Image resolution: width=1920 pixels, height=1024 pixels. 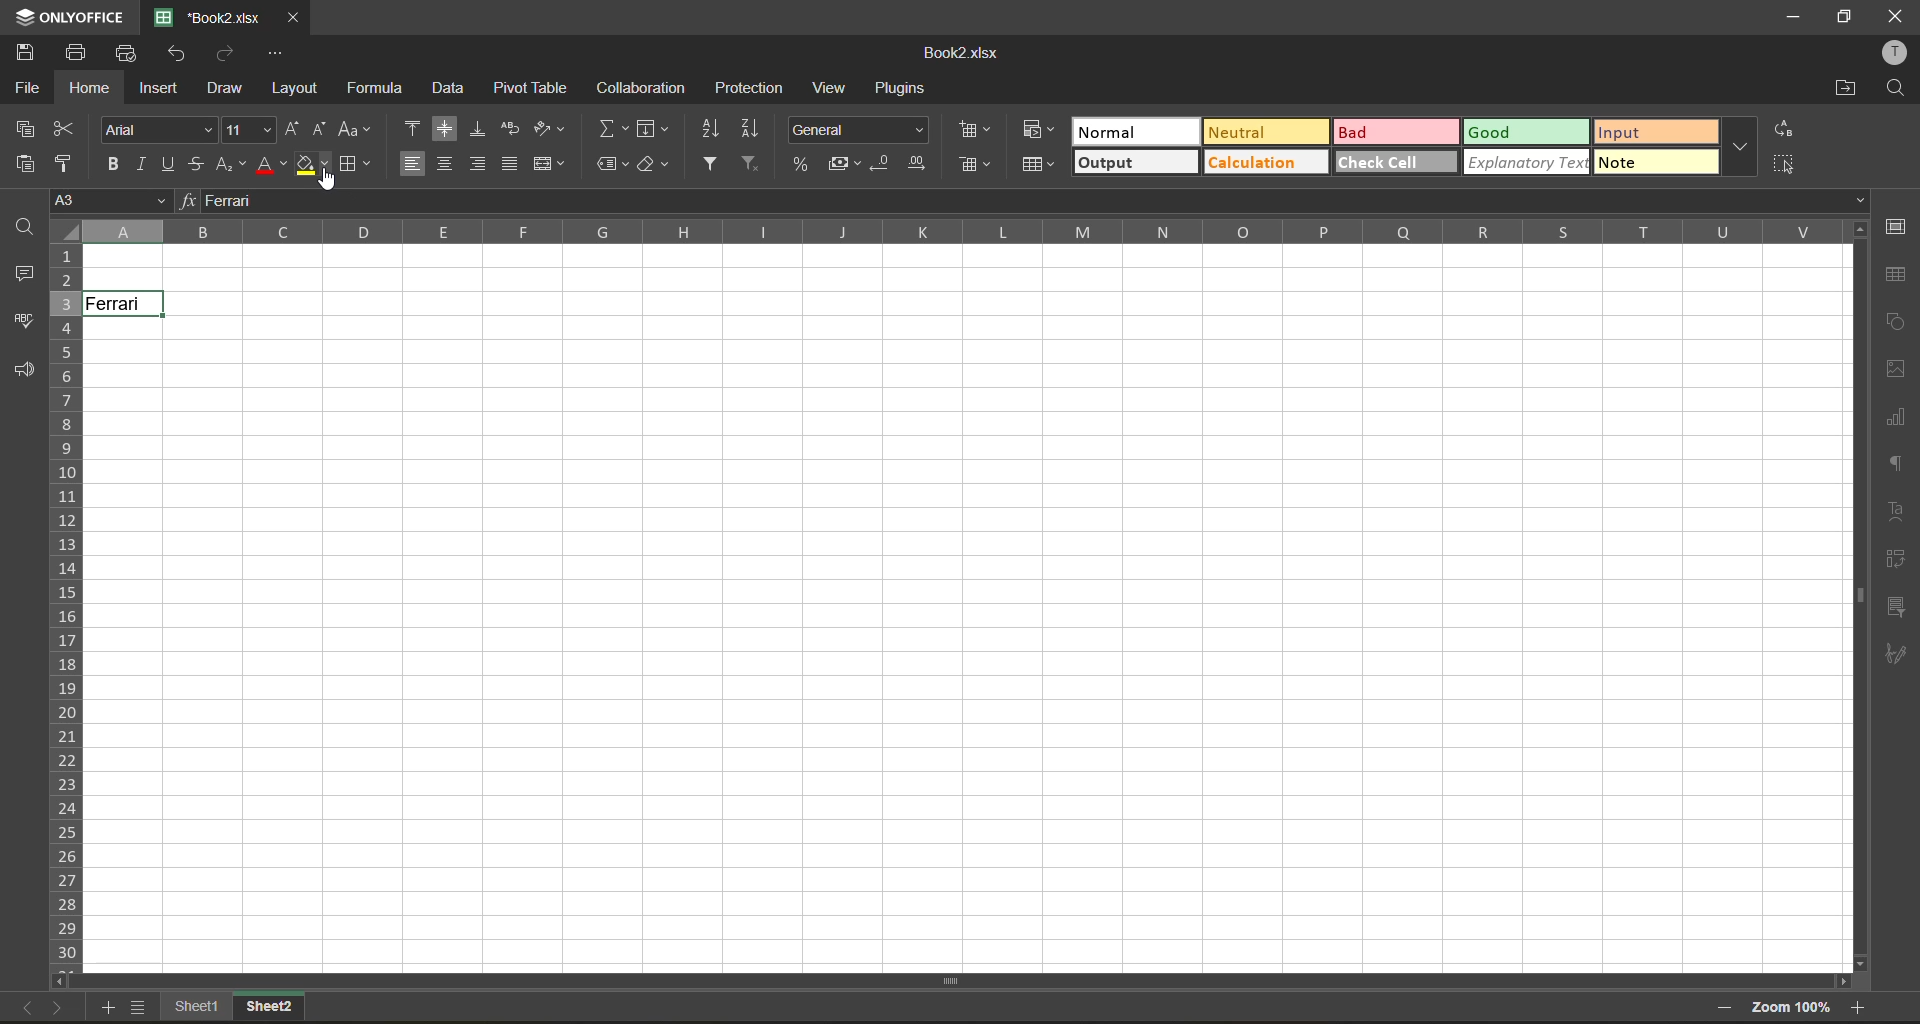 I want to click on pivot table, so click(x=535, y=86).